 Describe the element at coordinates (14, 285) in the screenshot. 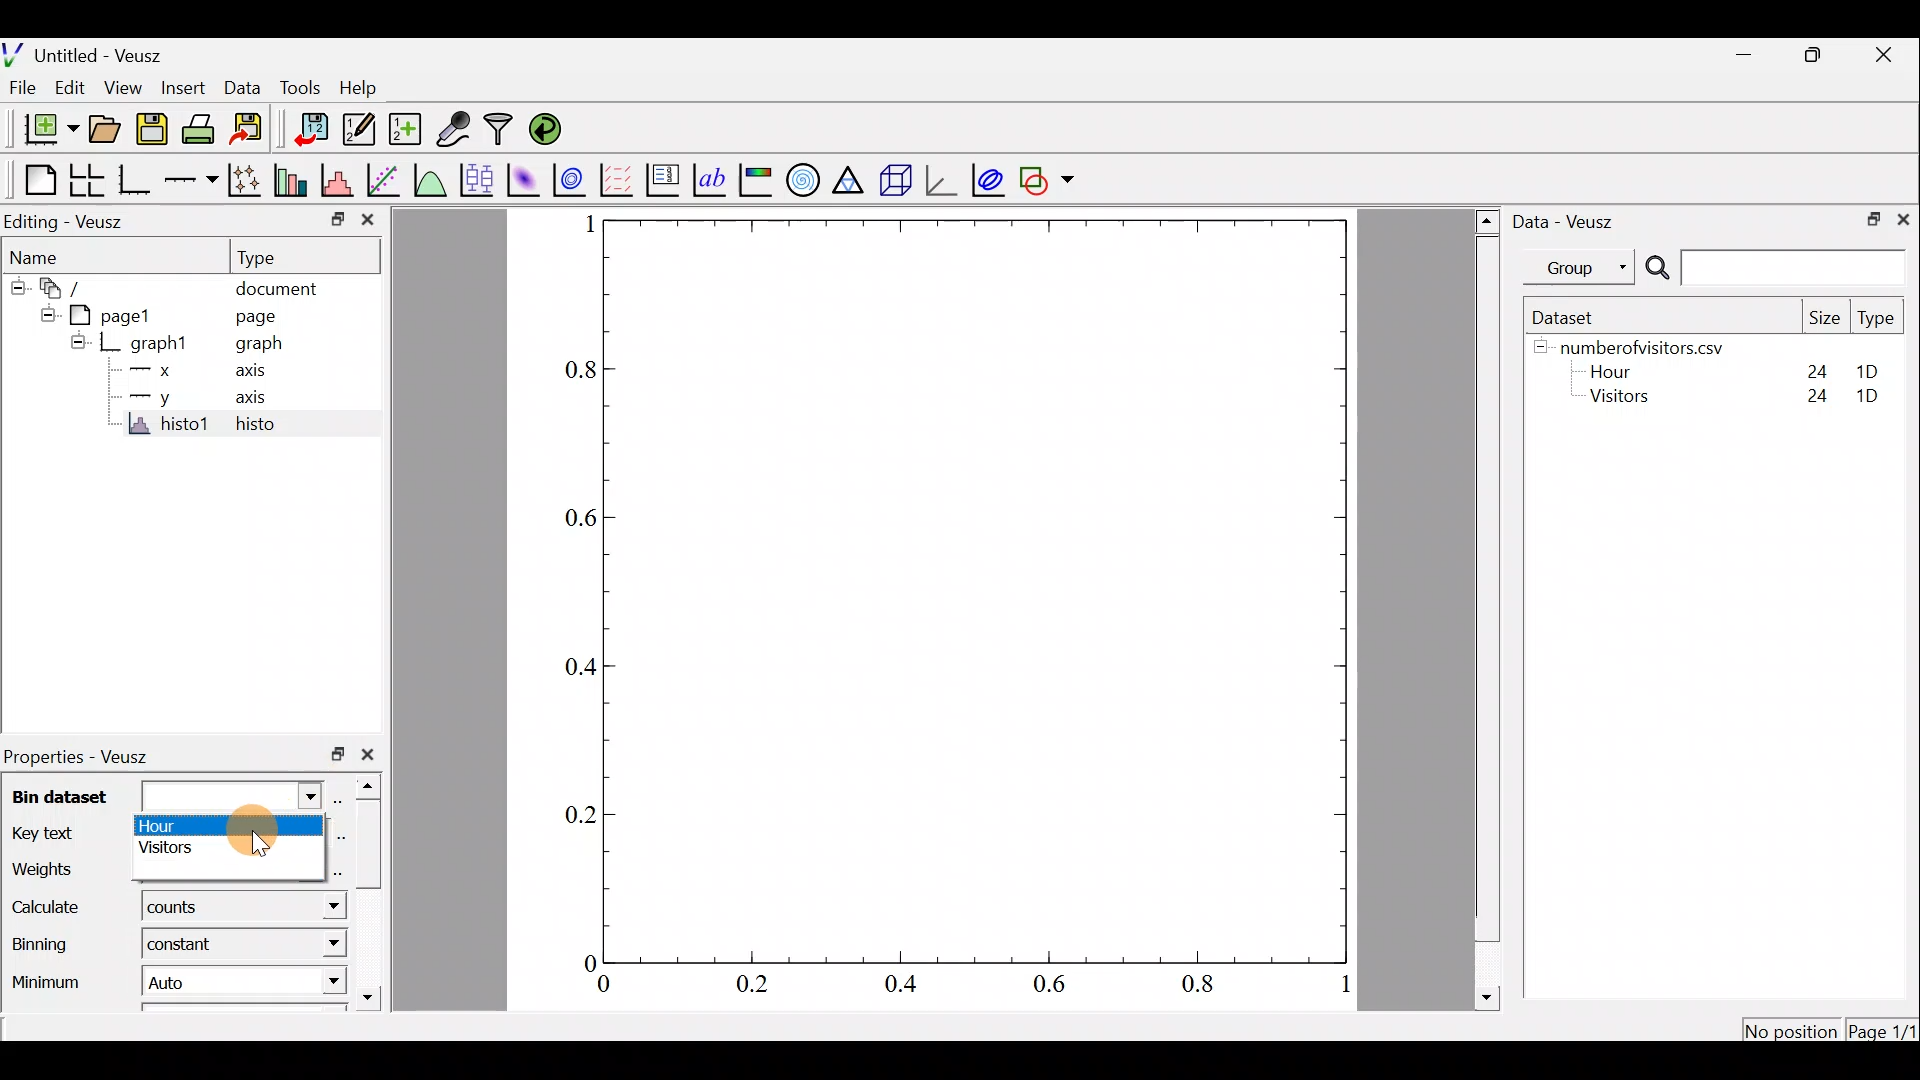

I see `hide sub menu` at that location.